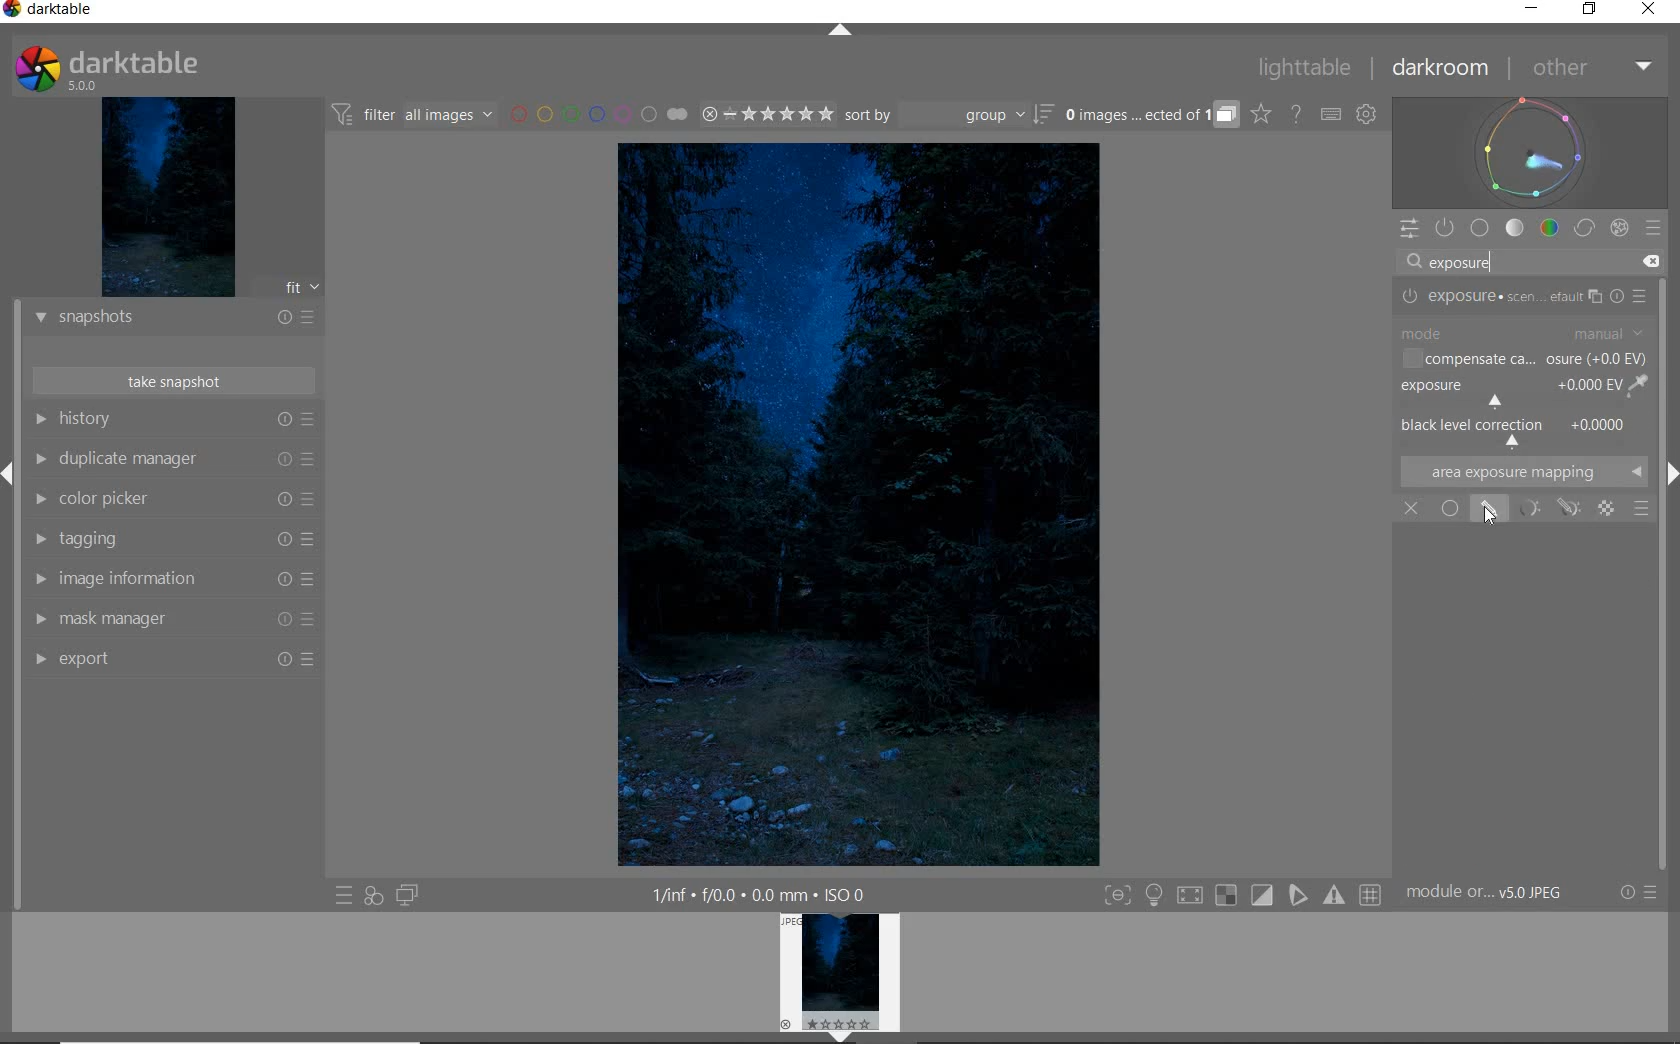 The width and height of the screenshot is (1680, 1044). What do you see at coordinates (1447, 509) in the screenshot?
I see `UNIFORMLY` at bounding box center [1447, 509].